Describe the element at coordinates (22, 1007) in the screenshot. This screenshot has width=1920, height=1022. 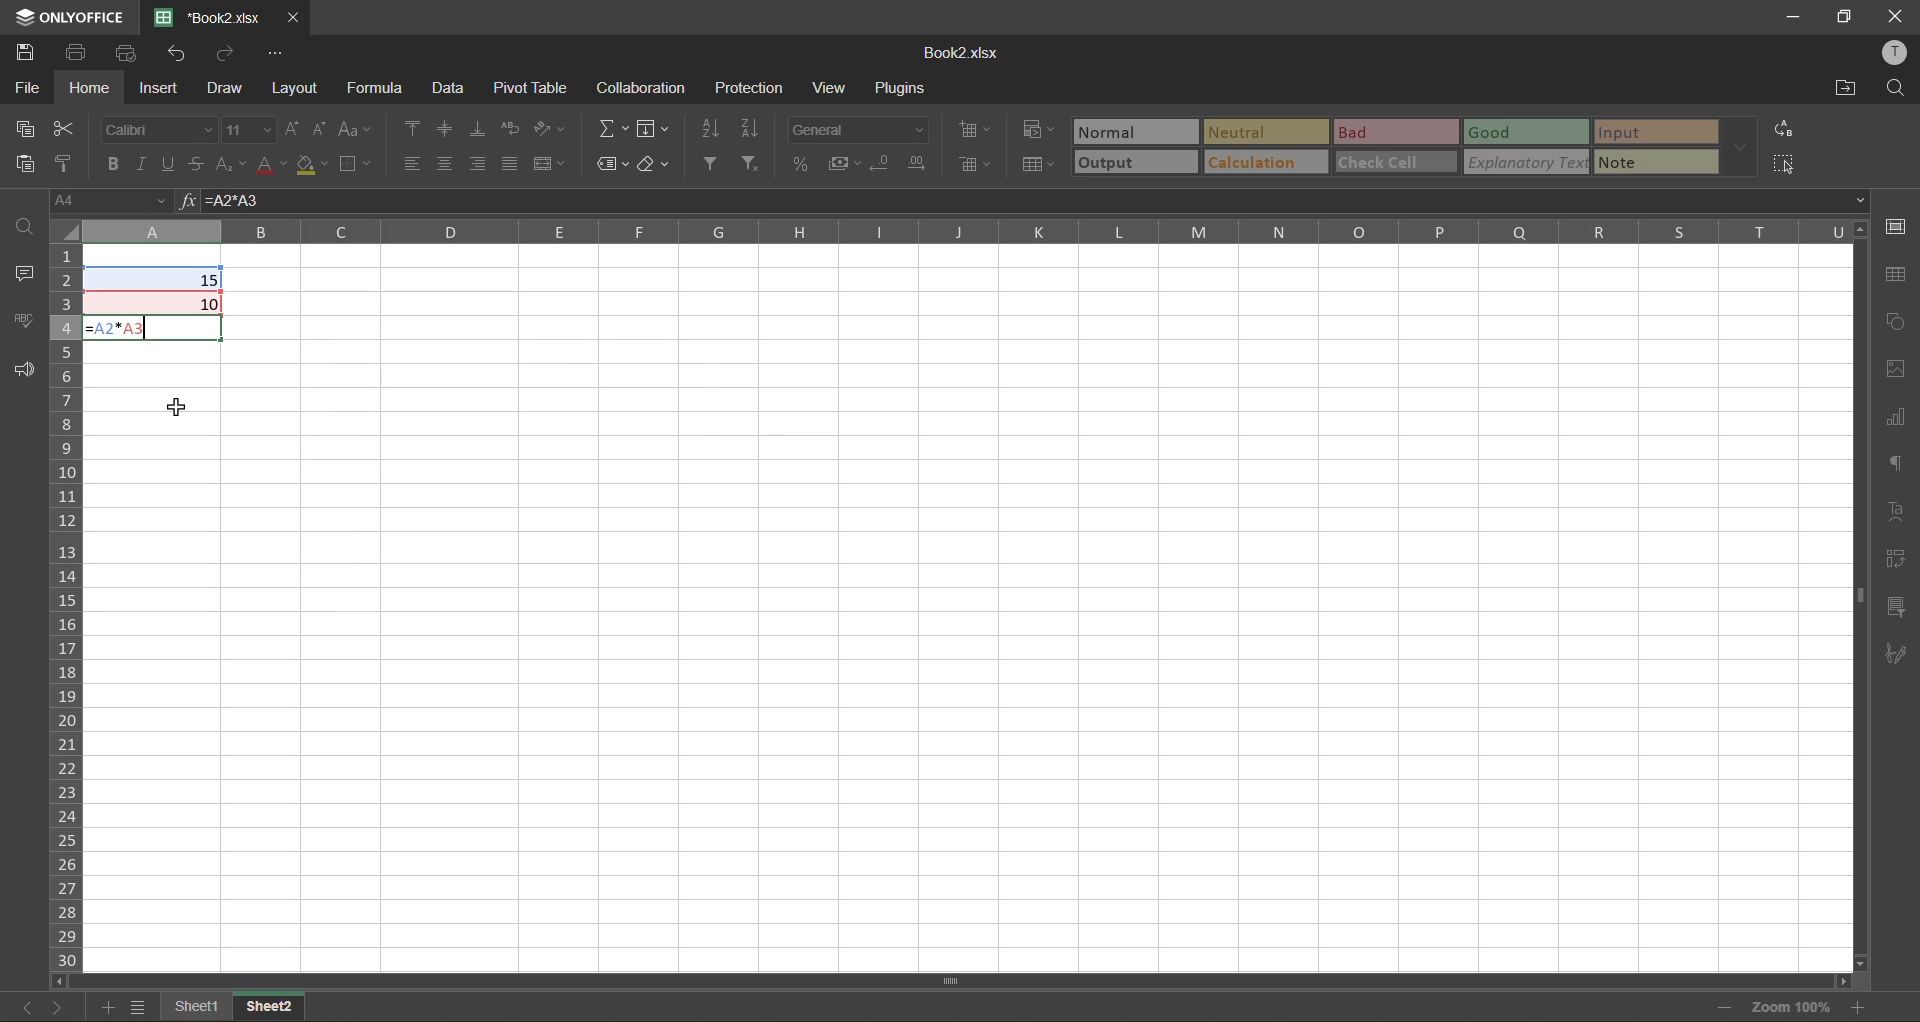
I see `previous` at that location.